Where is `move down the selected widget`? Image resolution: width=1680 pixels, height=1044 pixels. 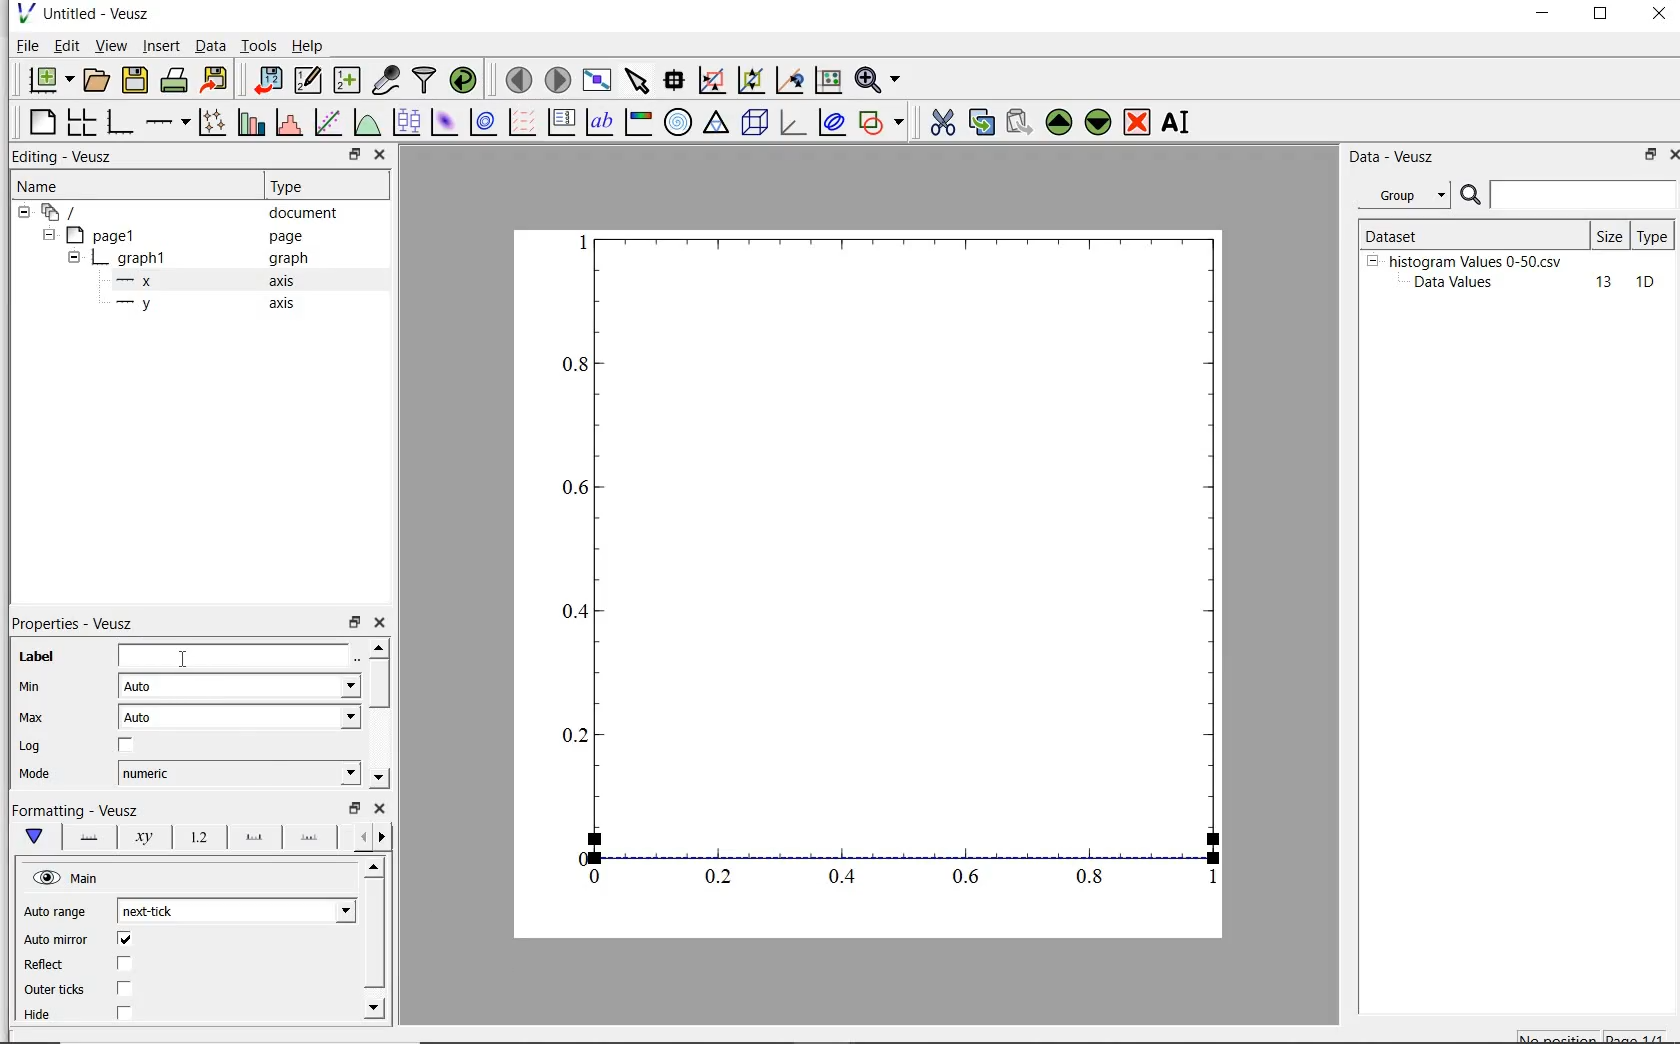
move down the selected widget is located at coordinates (1098, 125).